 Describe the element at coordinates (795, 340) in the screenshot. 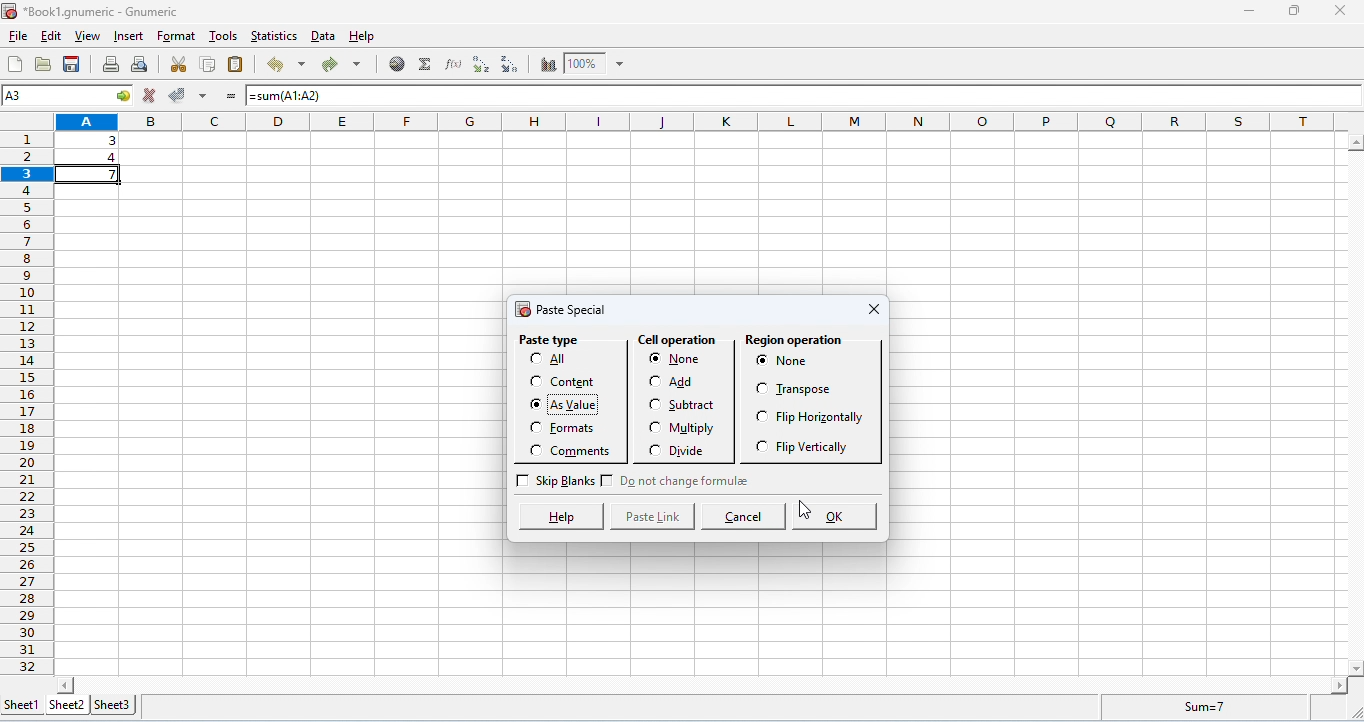

I see `region operation` at that location.